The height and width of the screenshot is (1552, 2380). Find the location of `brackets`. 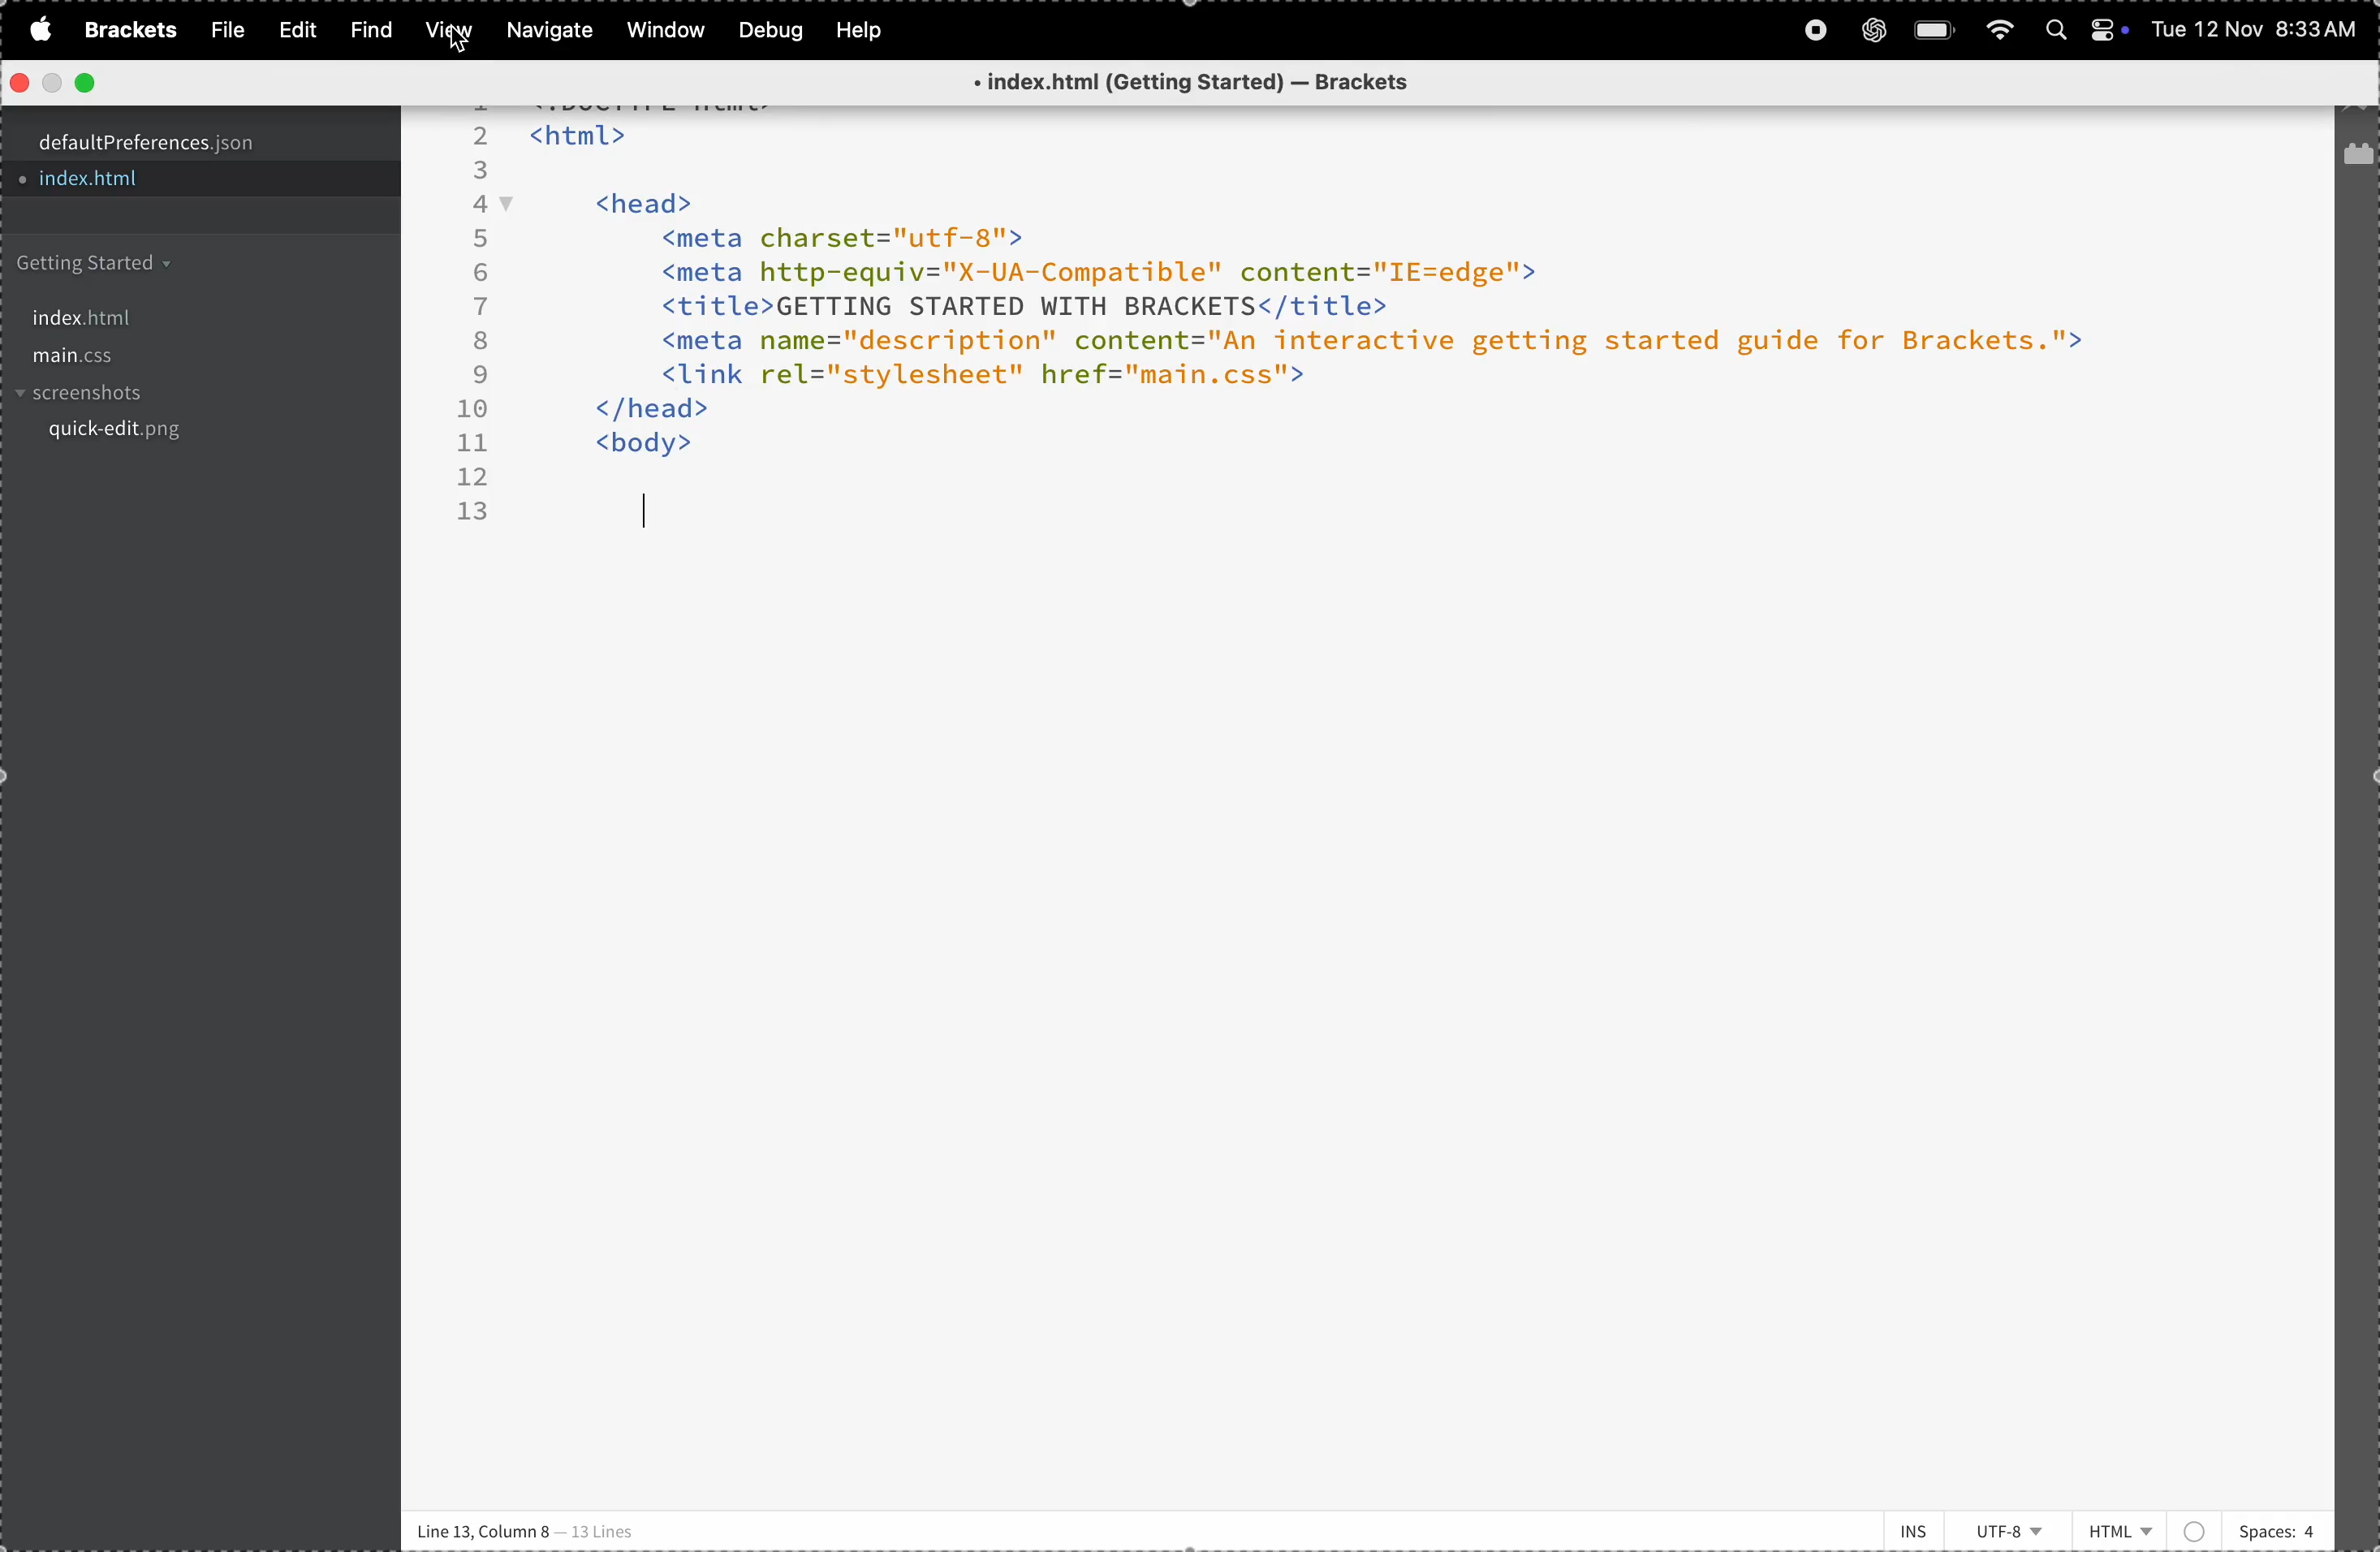

brackets is located at coordinates (125, 30).